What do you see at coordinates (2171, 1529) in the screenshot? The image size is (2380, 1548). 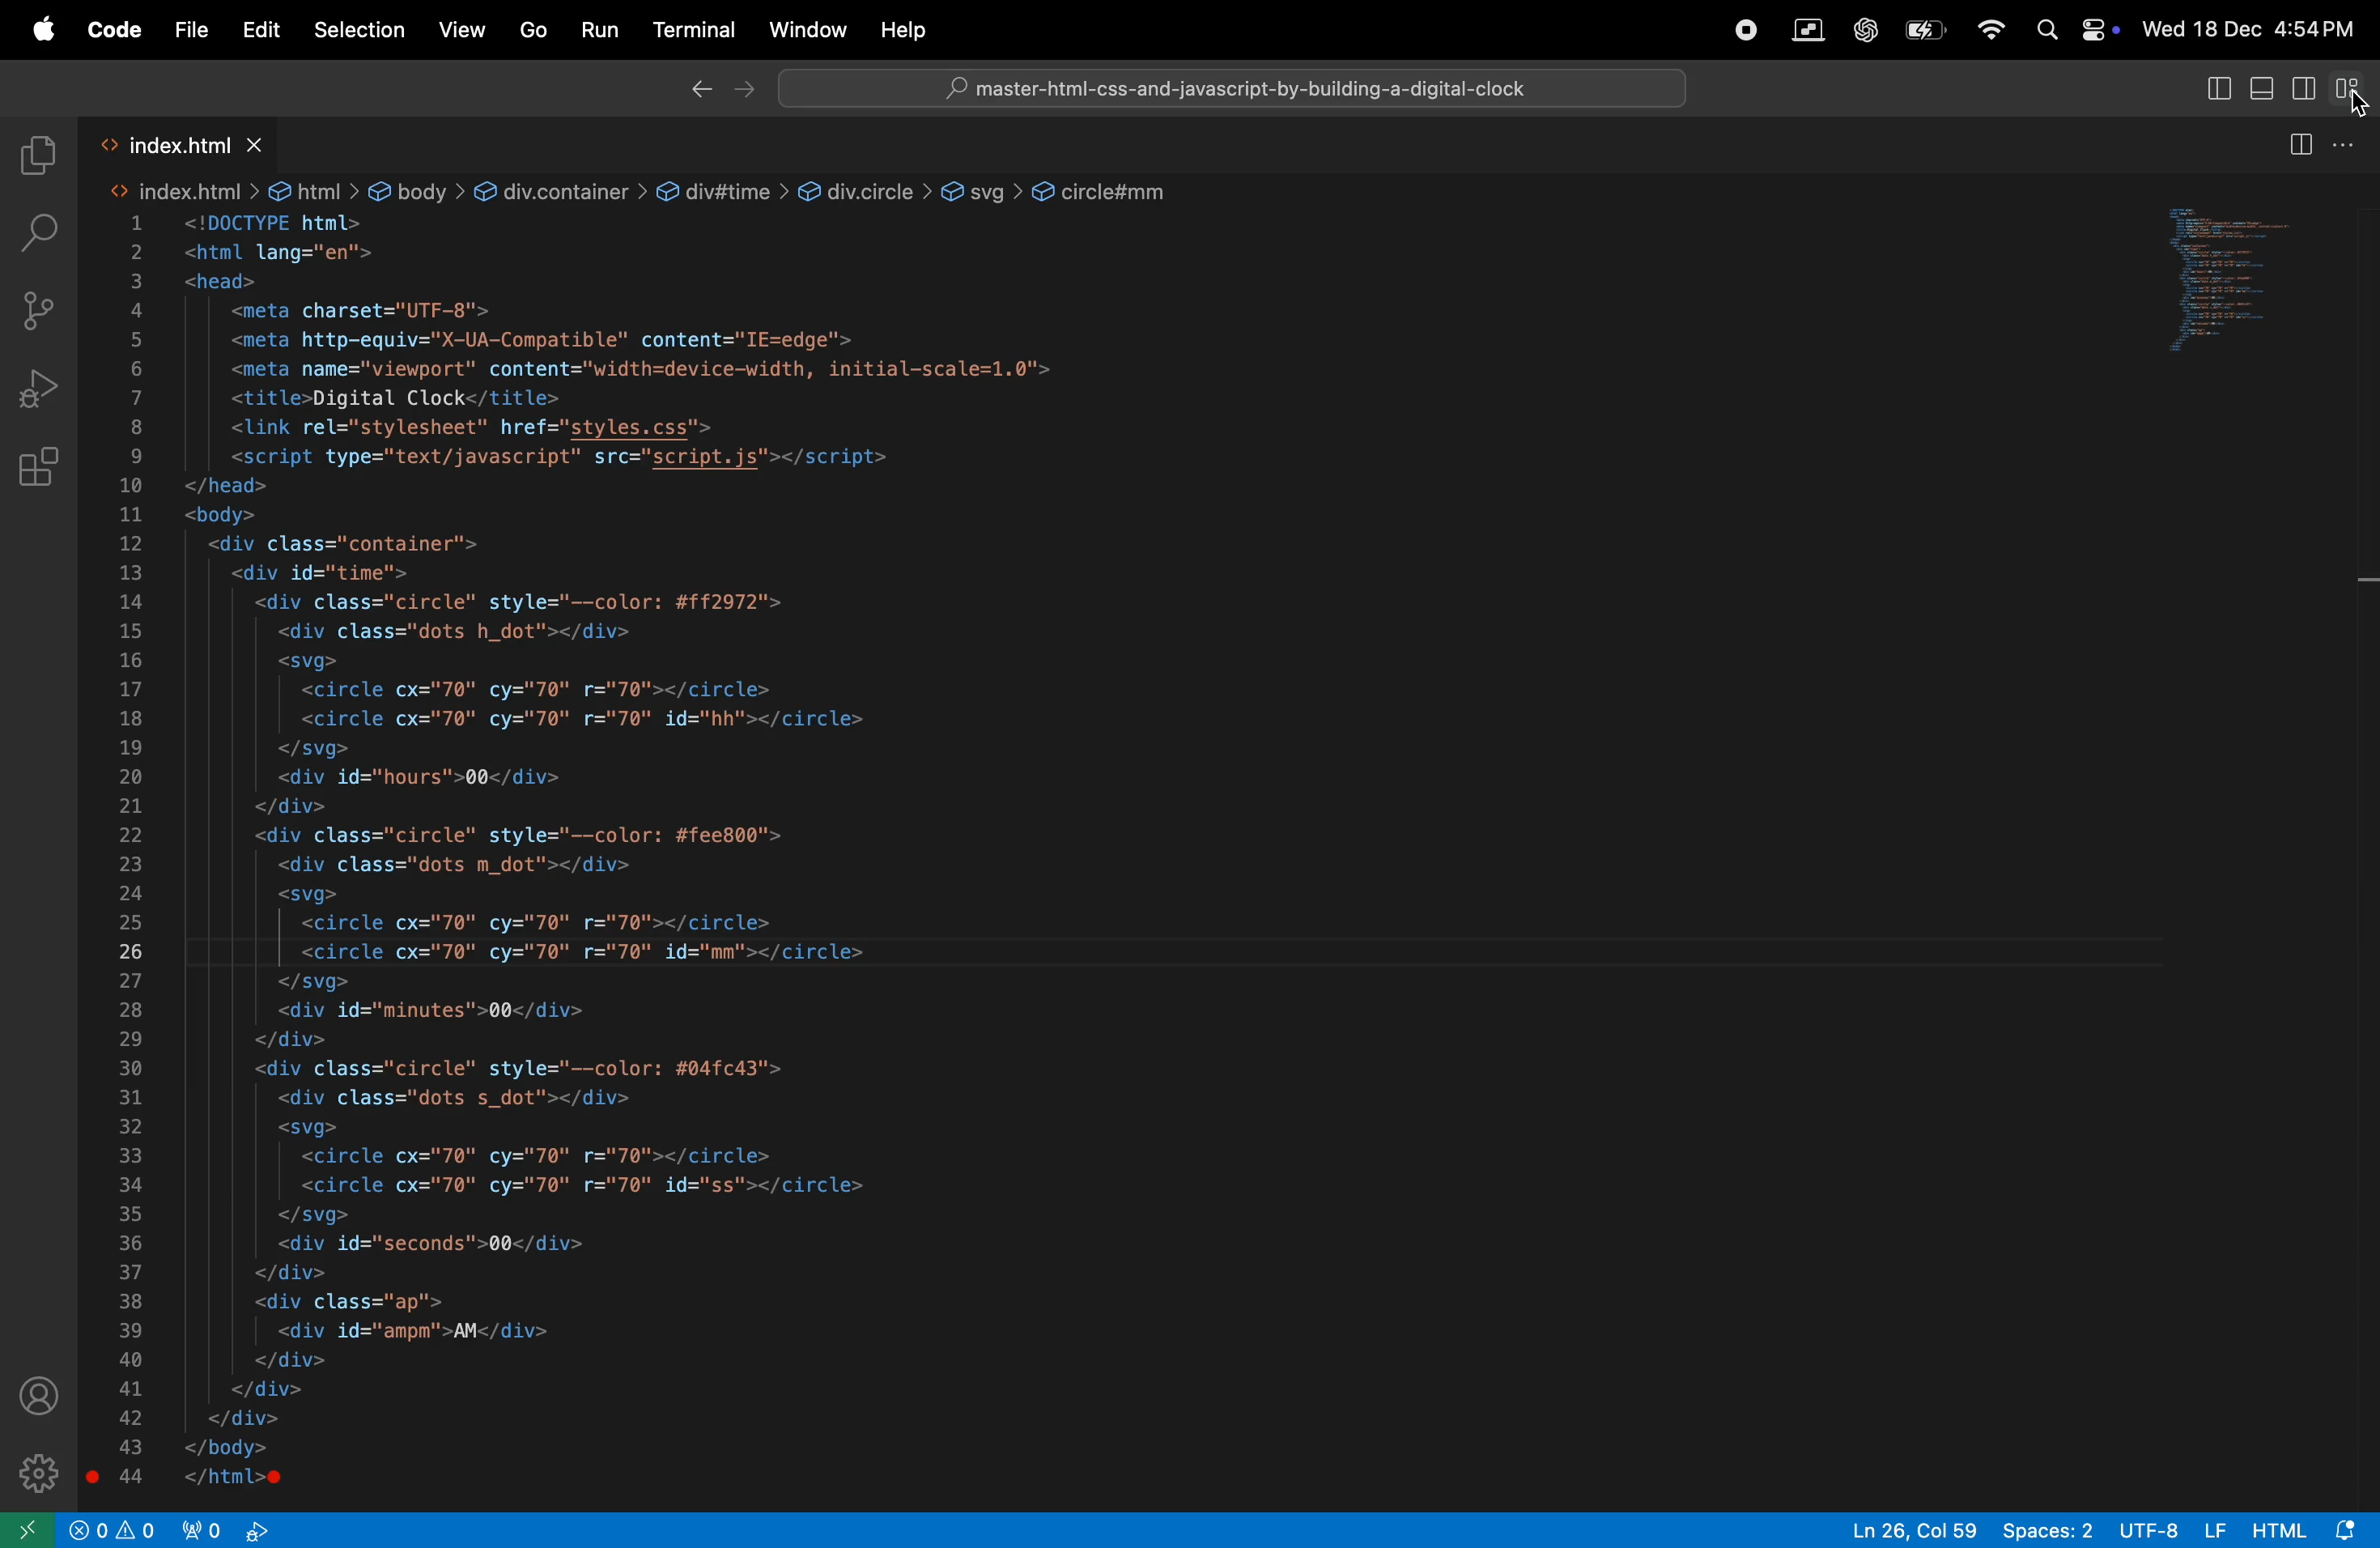 I see `utf-8` at bounding box center [2171, 1529].